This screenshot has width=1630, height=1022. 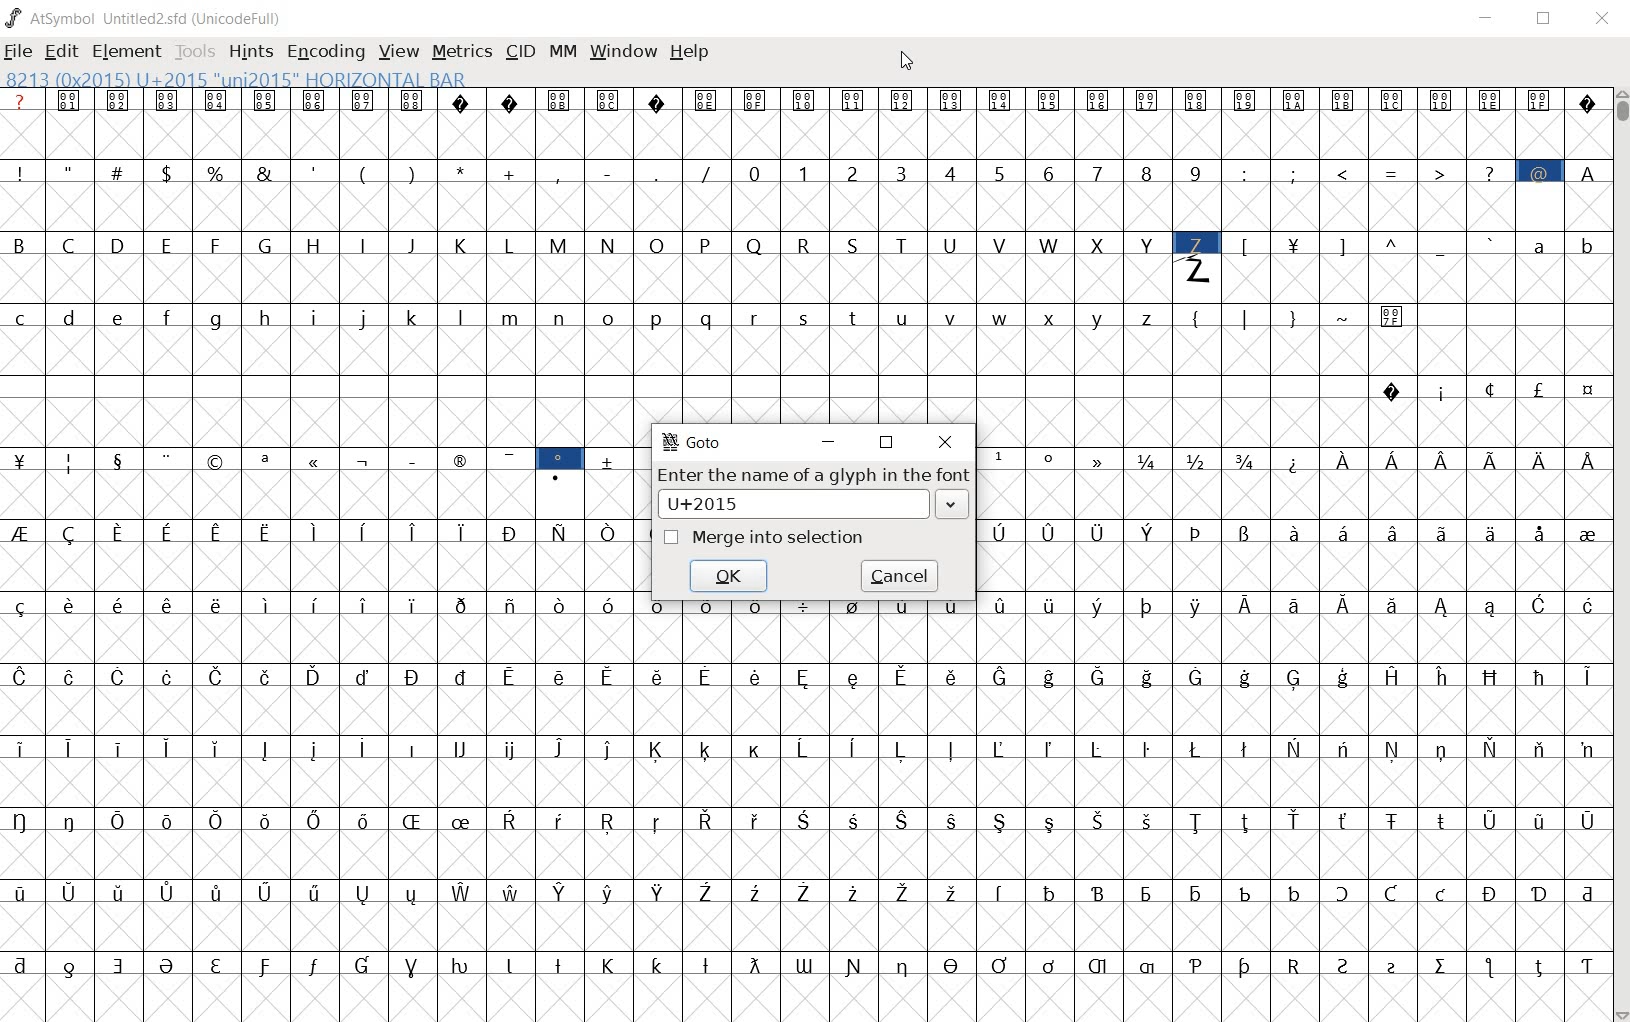 What do you see at coordinates (326, 52) in the screenshot?
I see `ENCODING` at bounding box center [326, 52].